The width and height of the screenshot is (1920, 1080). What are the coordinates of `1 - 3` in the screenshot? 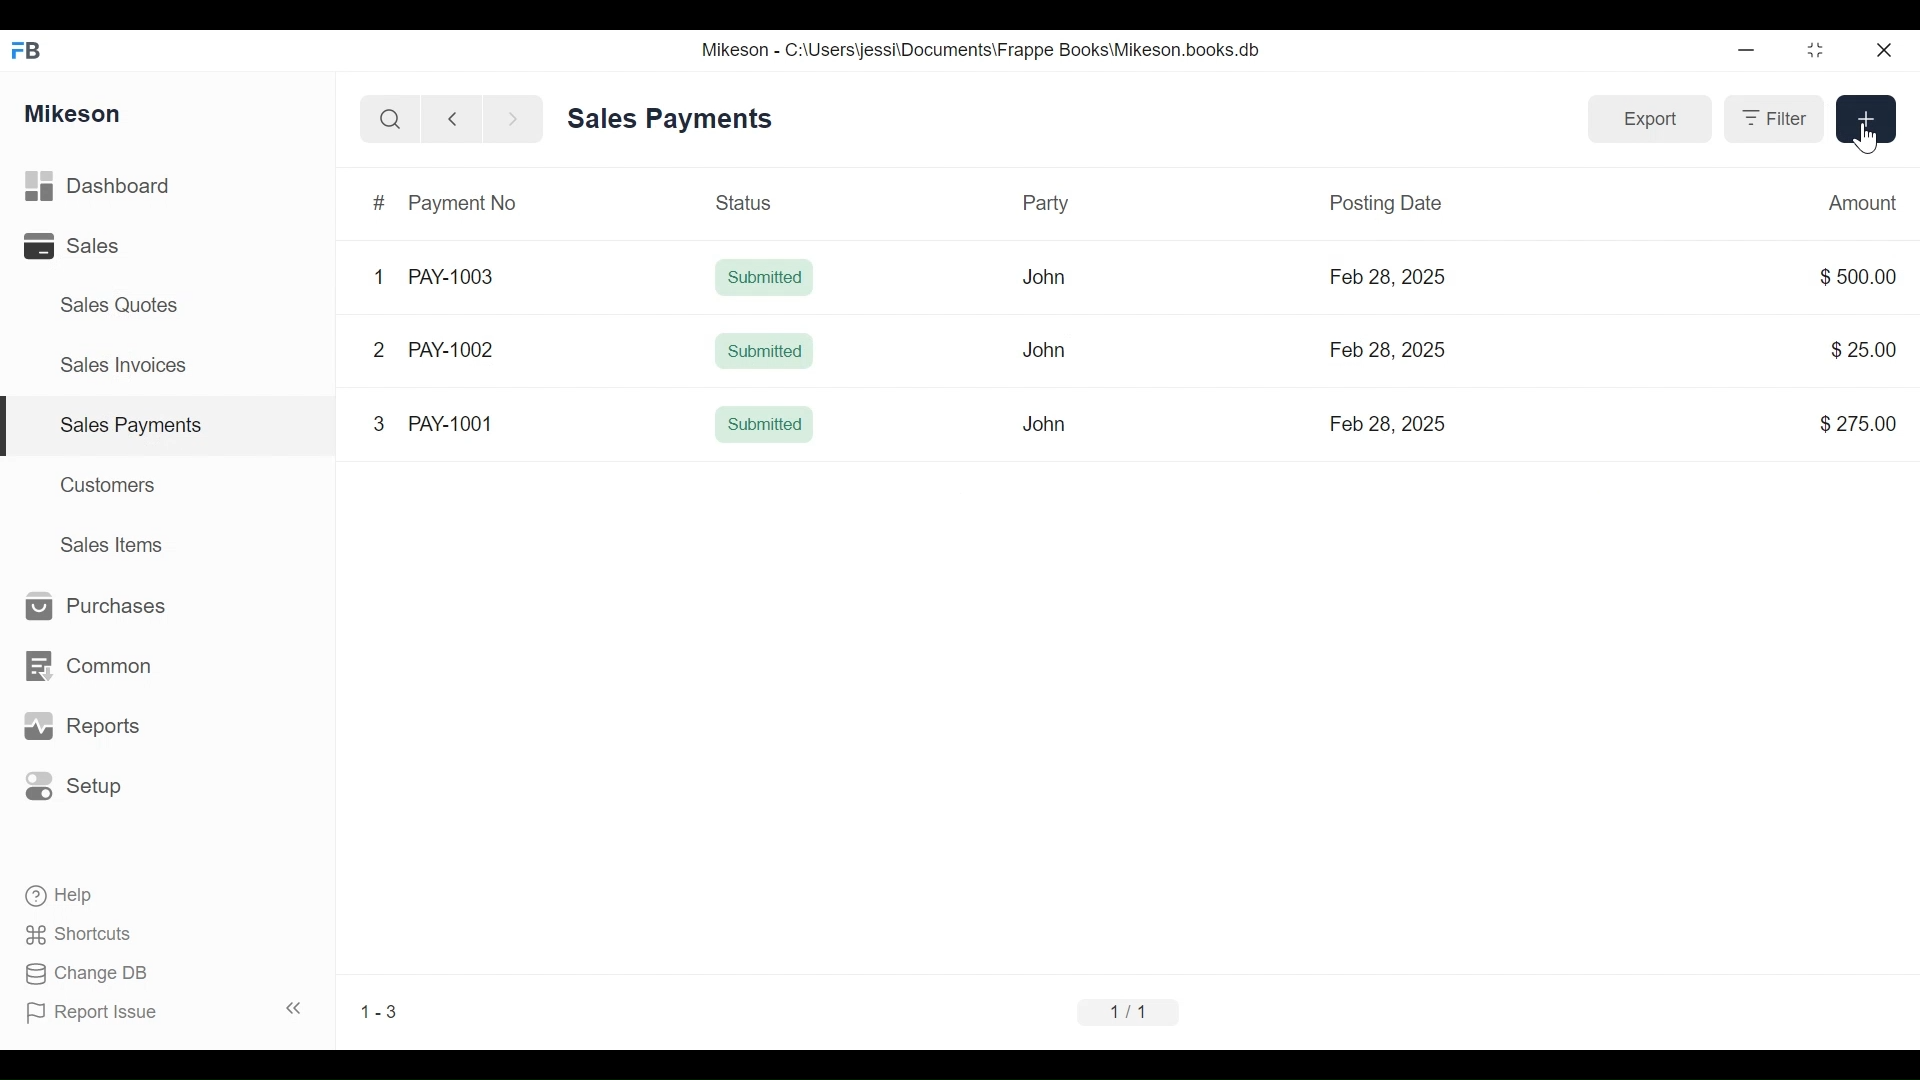 It's located at (386, 1011).